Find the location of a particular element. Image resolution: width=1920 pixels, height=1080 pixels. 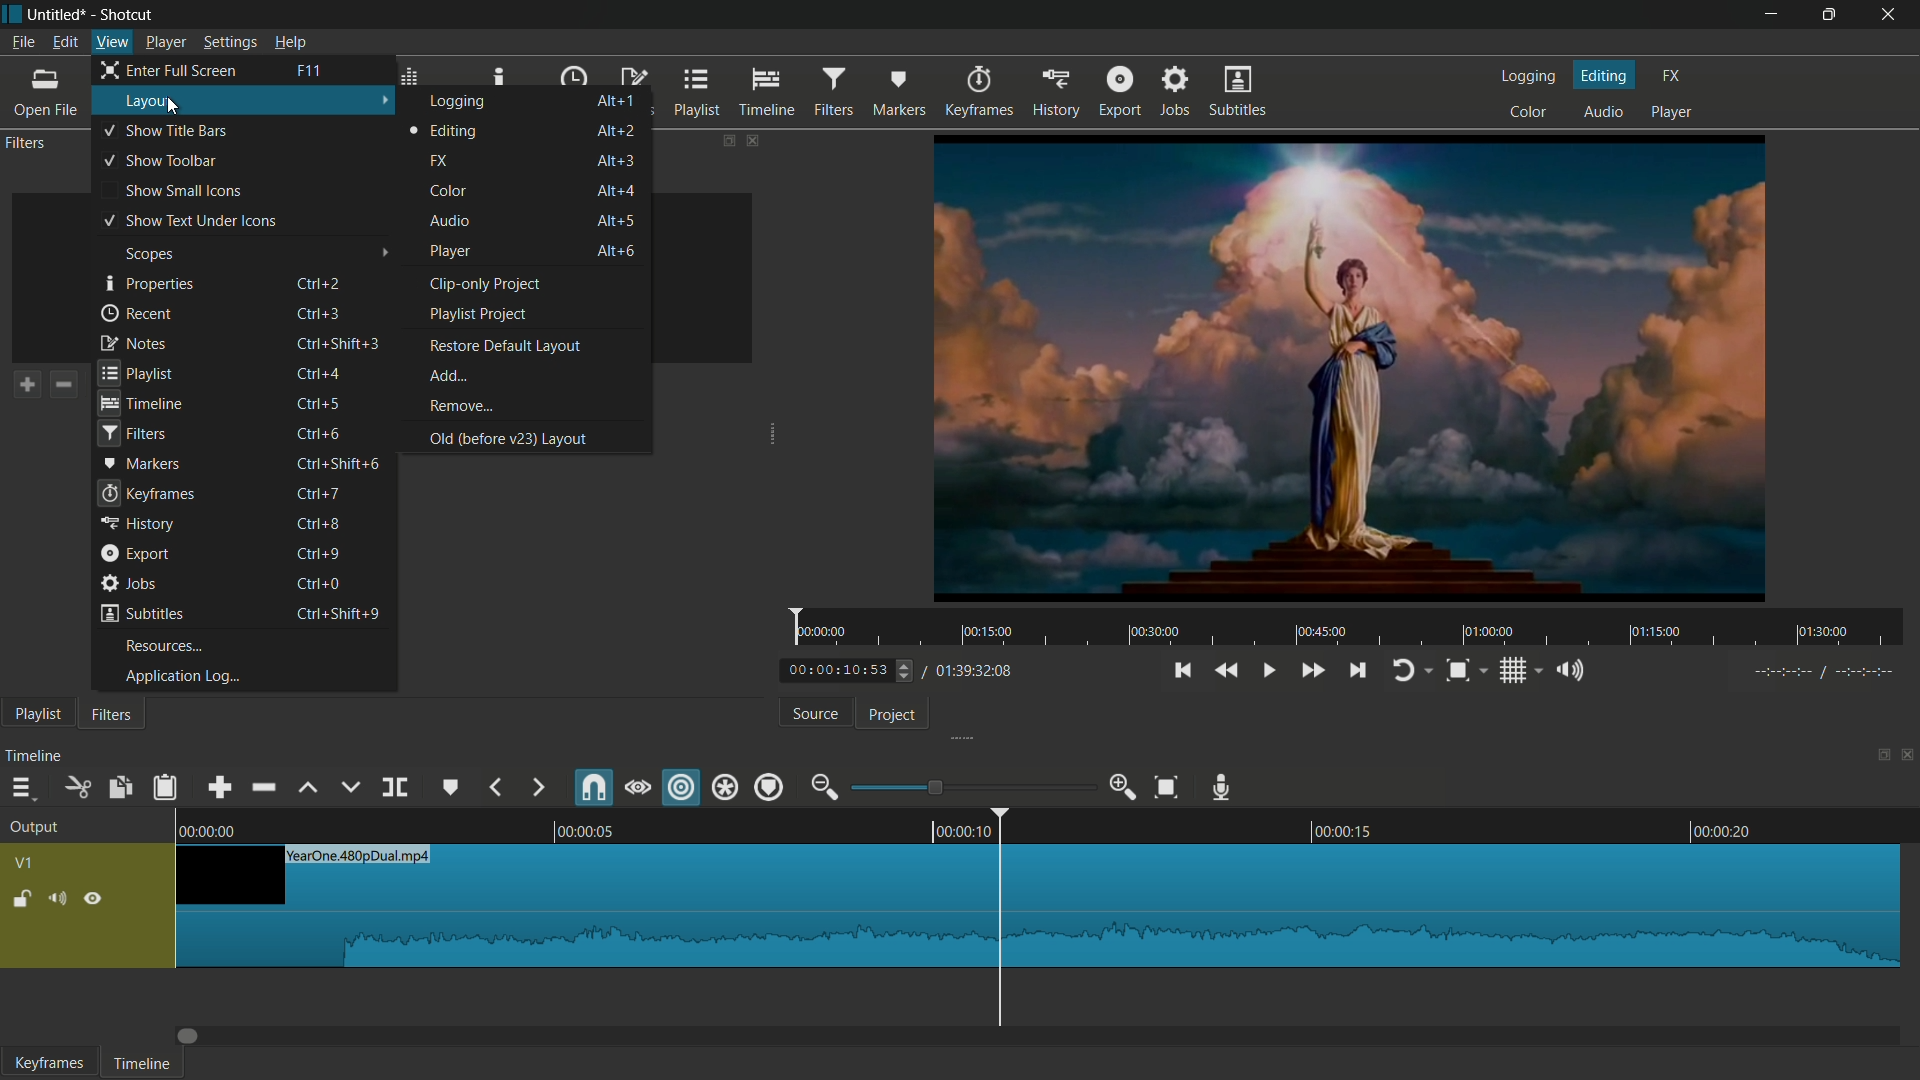

keyboard shortcut is located at coordinates (617, 160).